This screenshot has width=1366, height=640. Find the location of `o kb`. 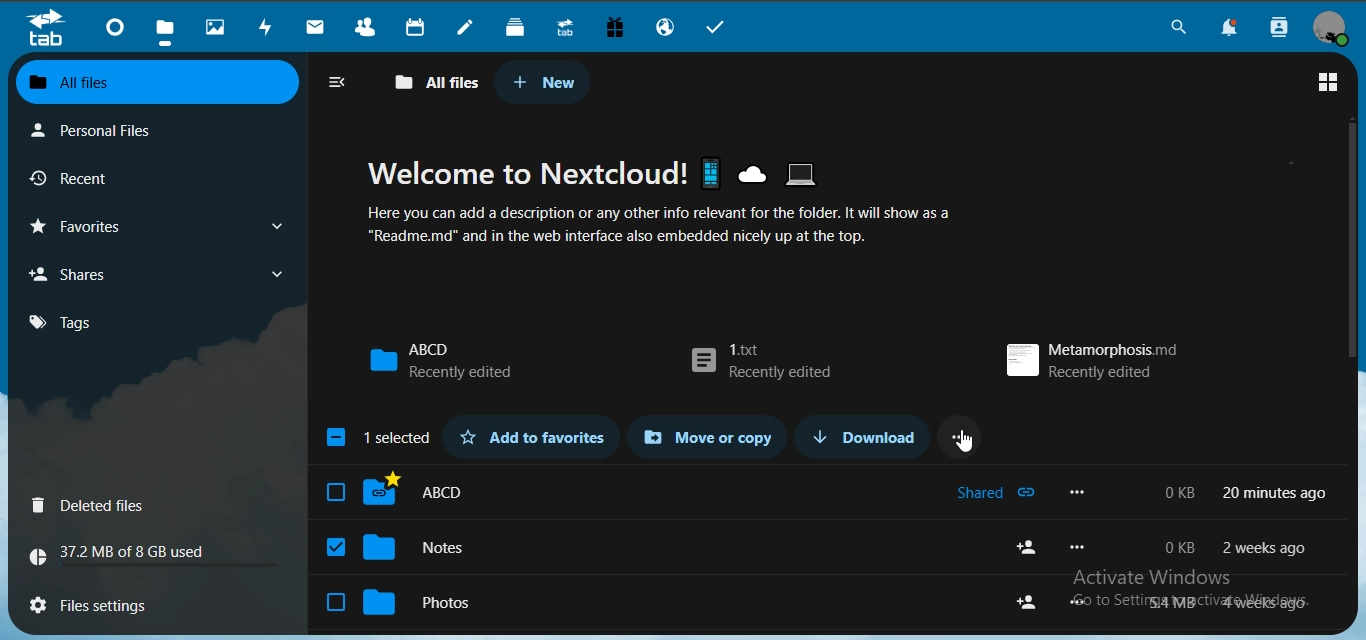

o kb is located at coordinates (1174, 547).